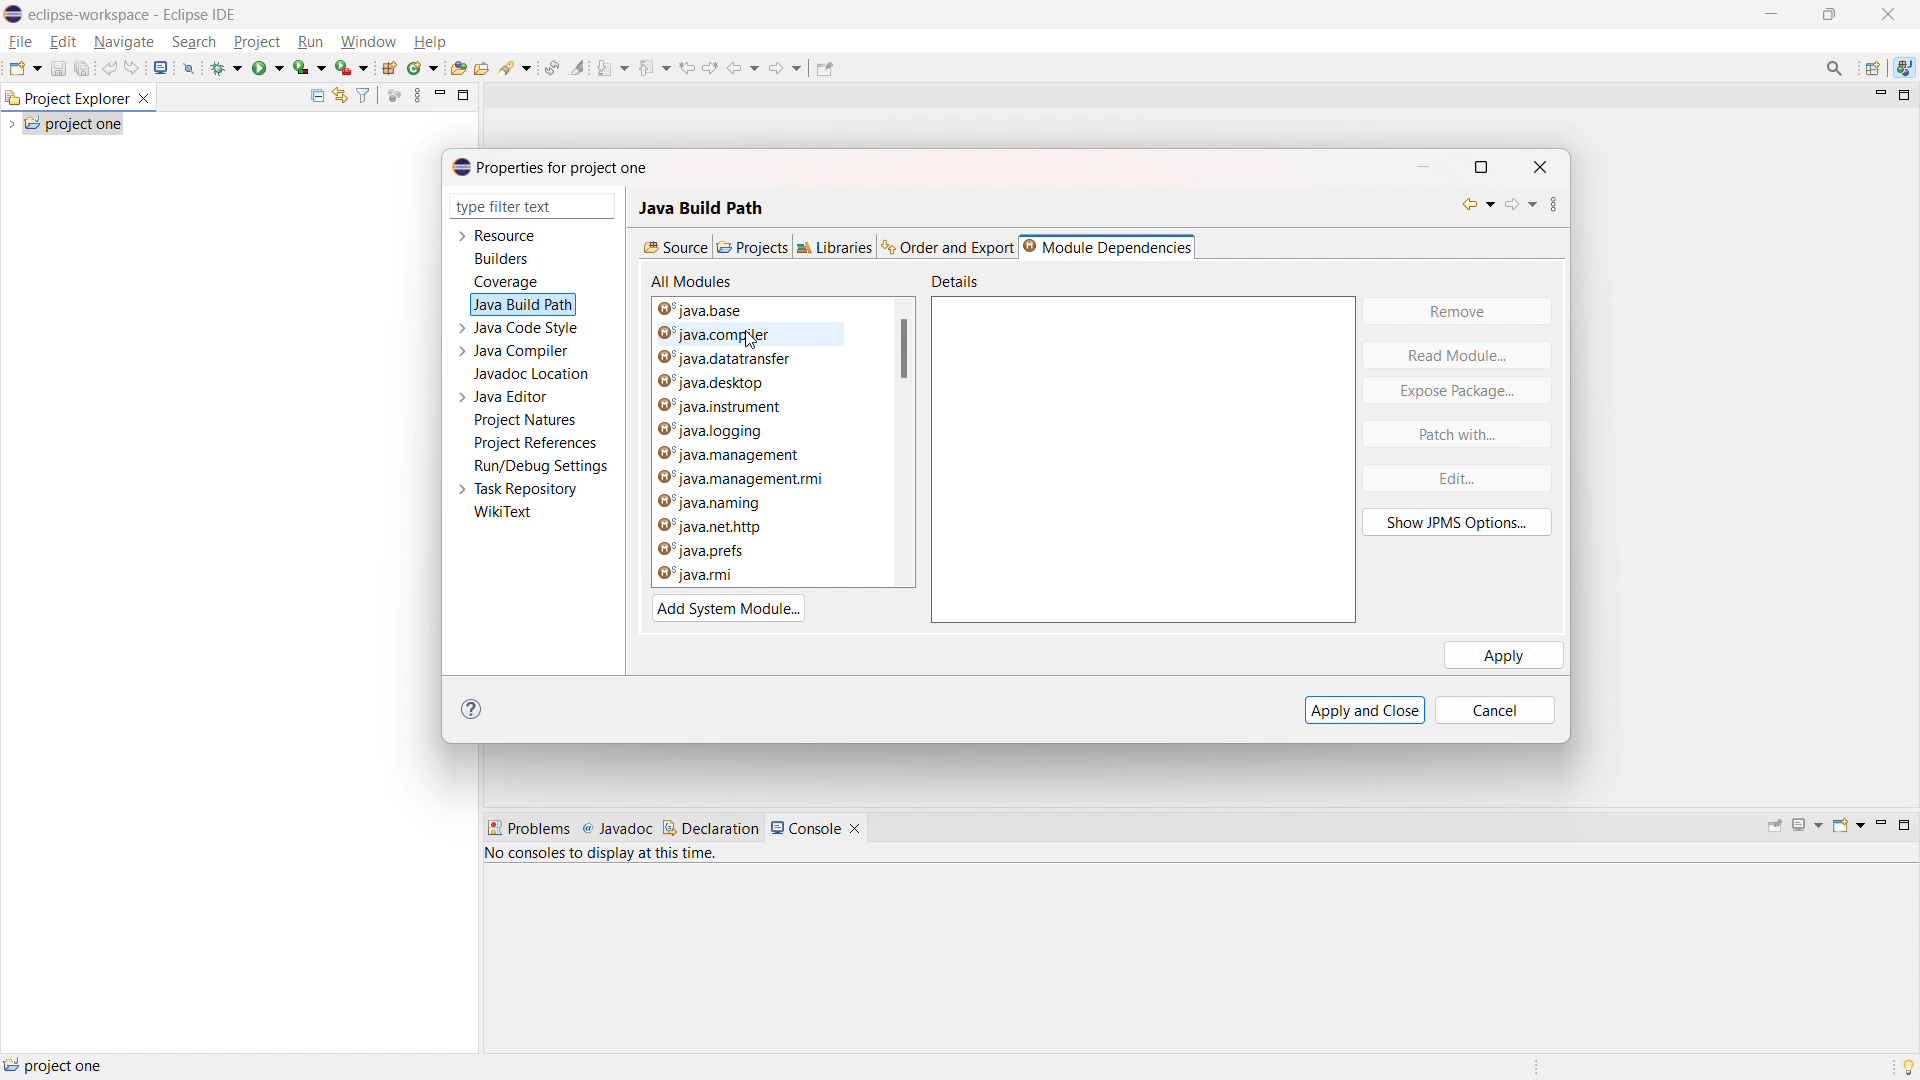 The height and width of the screenshot is (1080, 1920). What do you see at coordinates (522, 304) in the screenshot?
I see `java build path selected` at bounding box center [522, 304].